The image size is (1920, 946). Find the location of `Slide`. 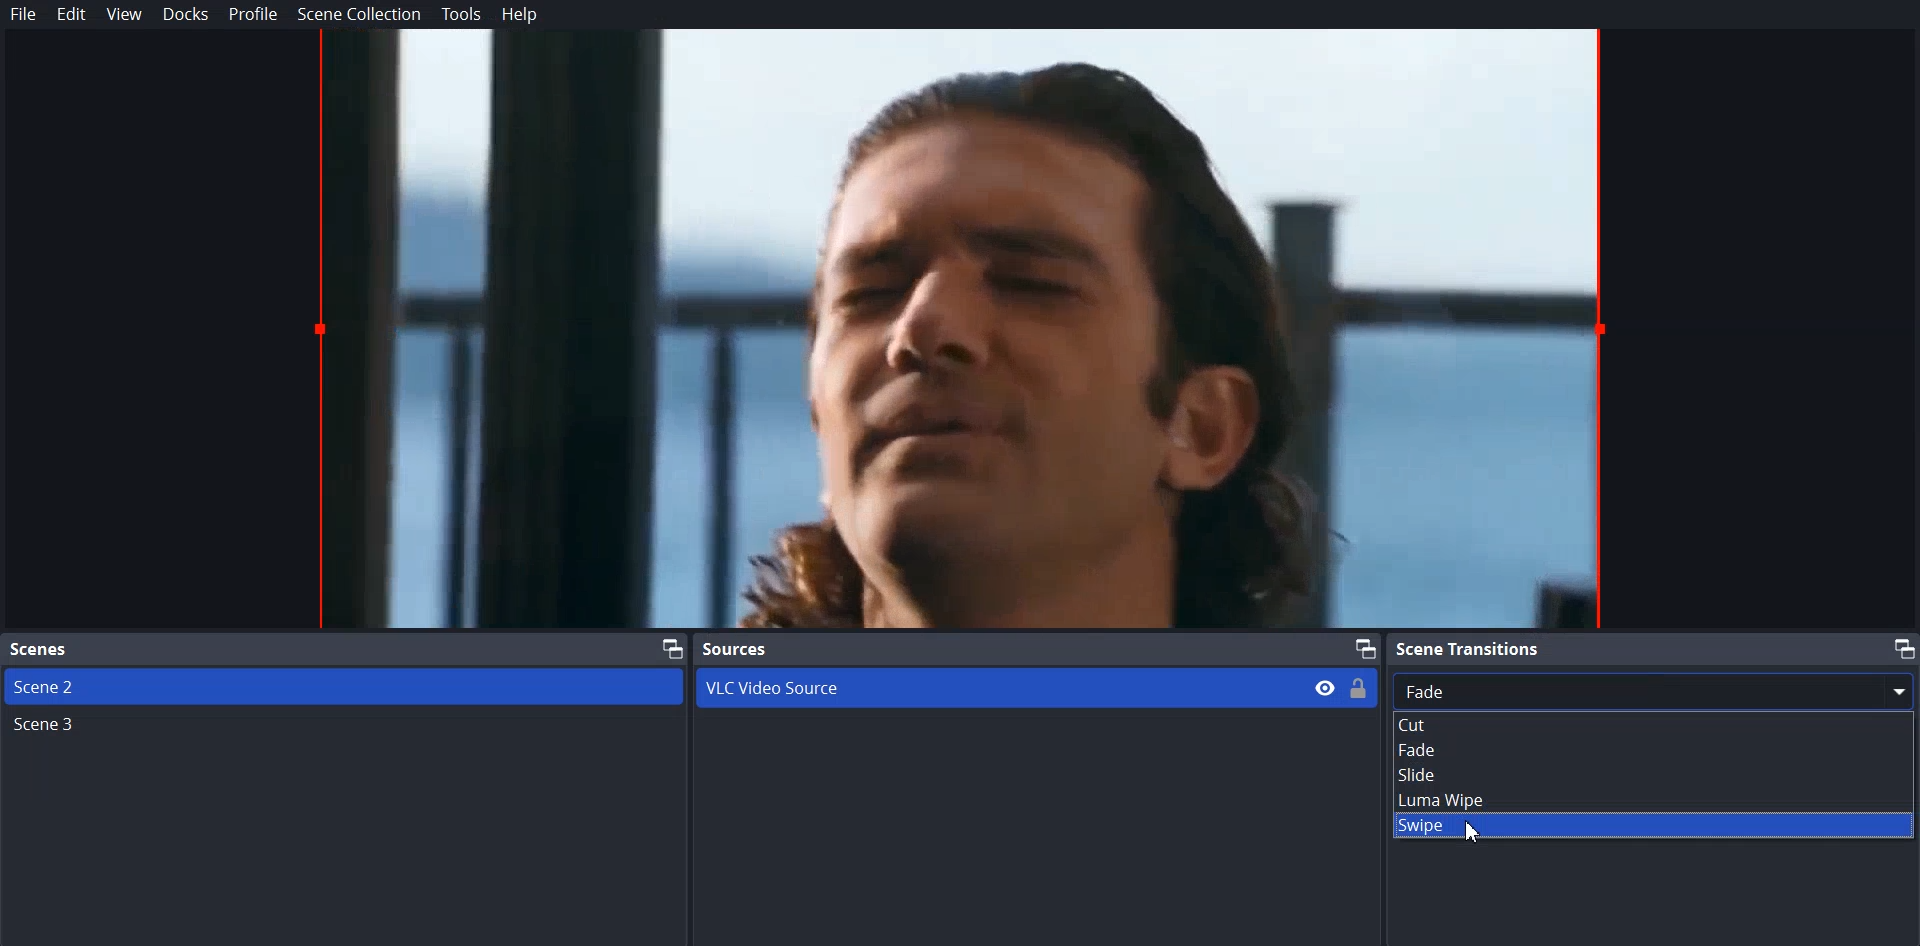

Slide is located at coordinates (1653, 774).